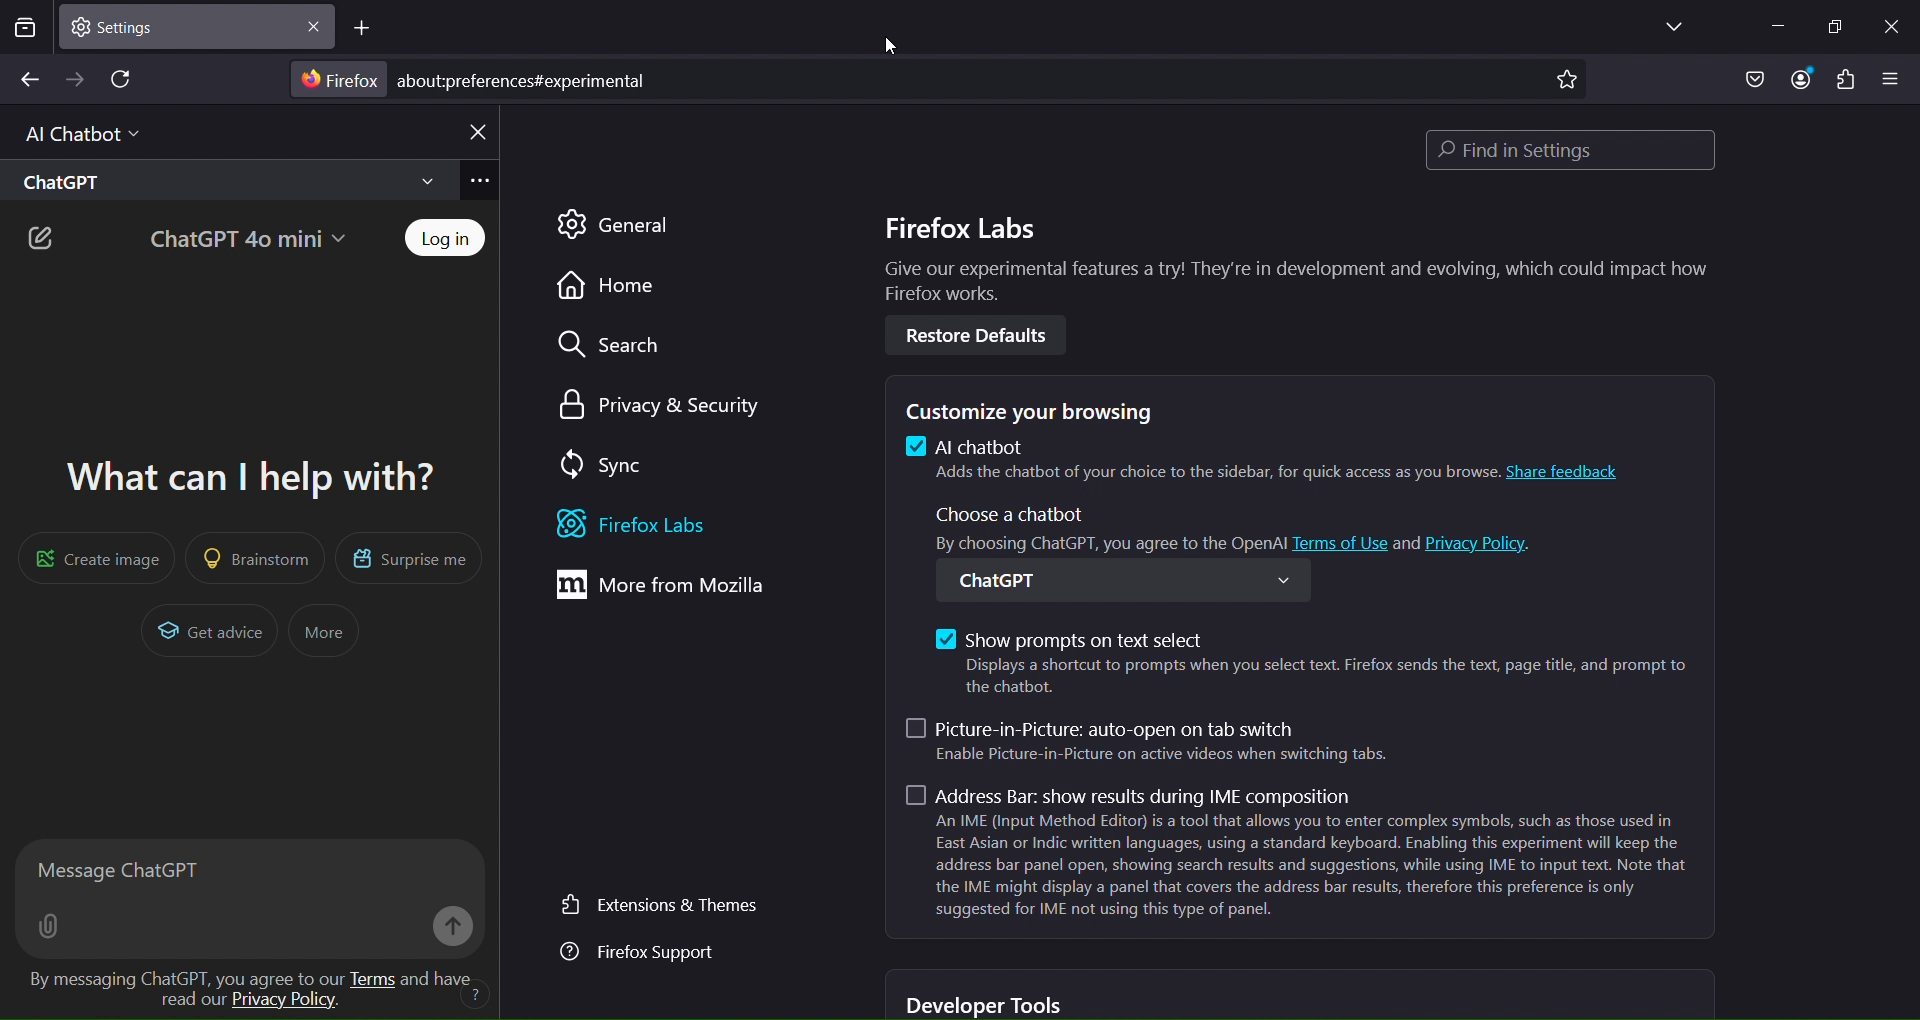  What do you see at coordinates (408, 560) in the screenshot?
I see `surprise me` at bounding box center [408, 560].